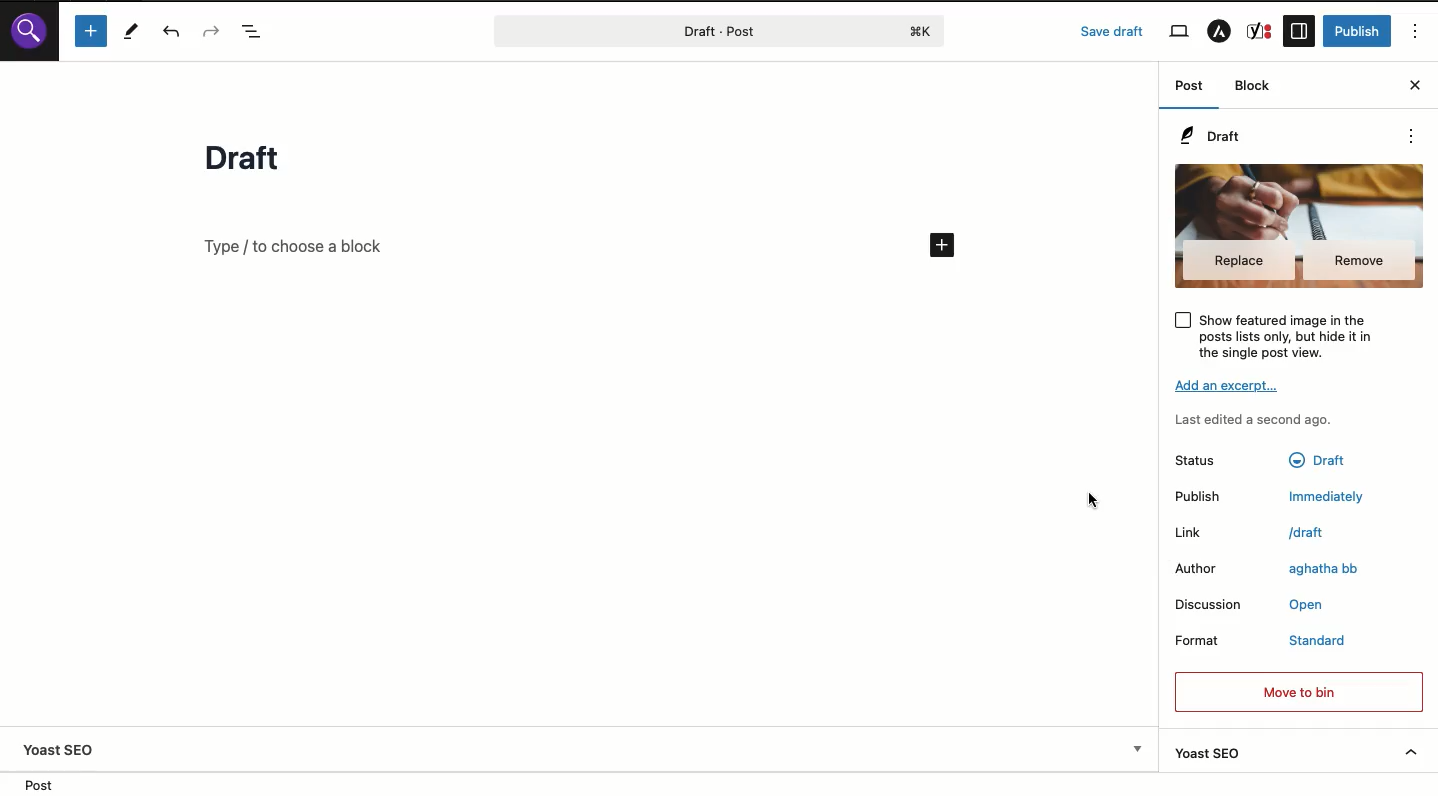 This screenshot has height=796, width=1438. I want to click on Yoast, so click(1260, 30).